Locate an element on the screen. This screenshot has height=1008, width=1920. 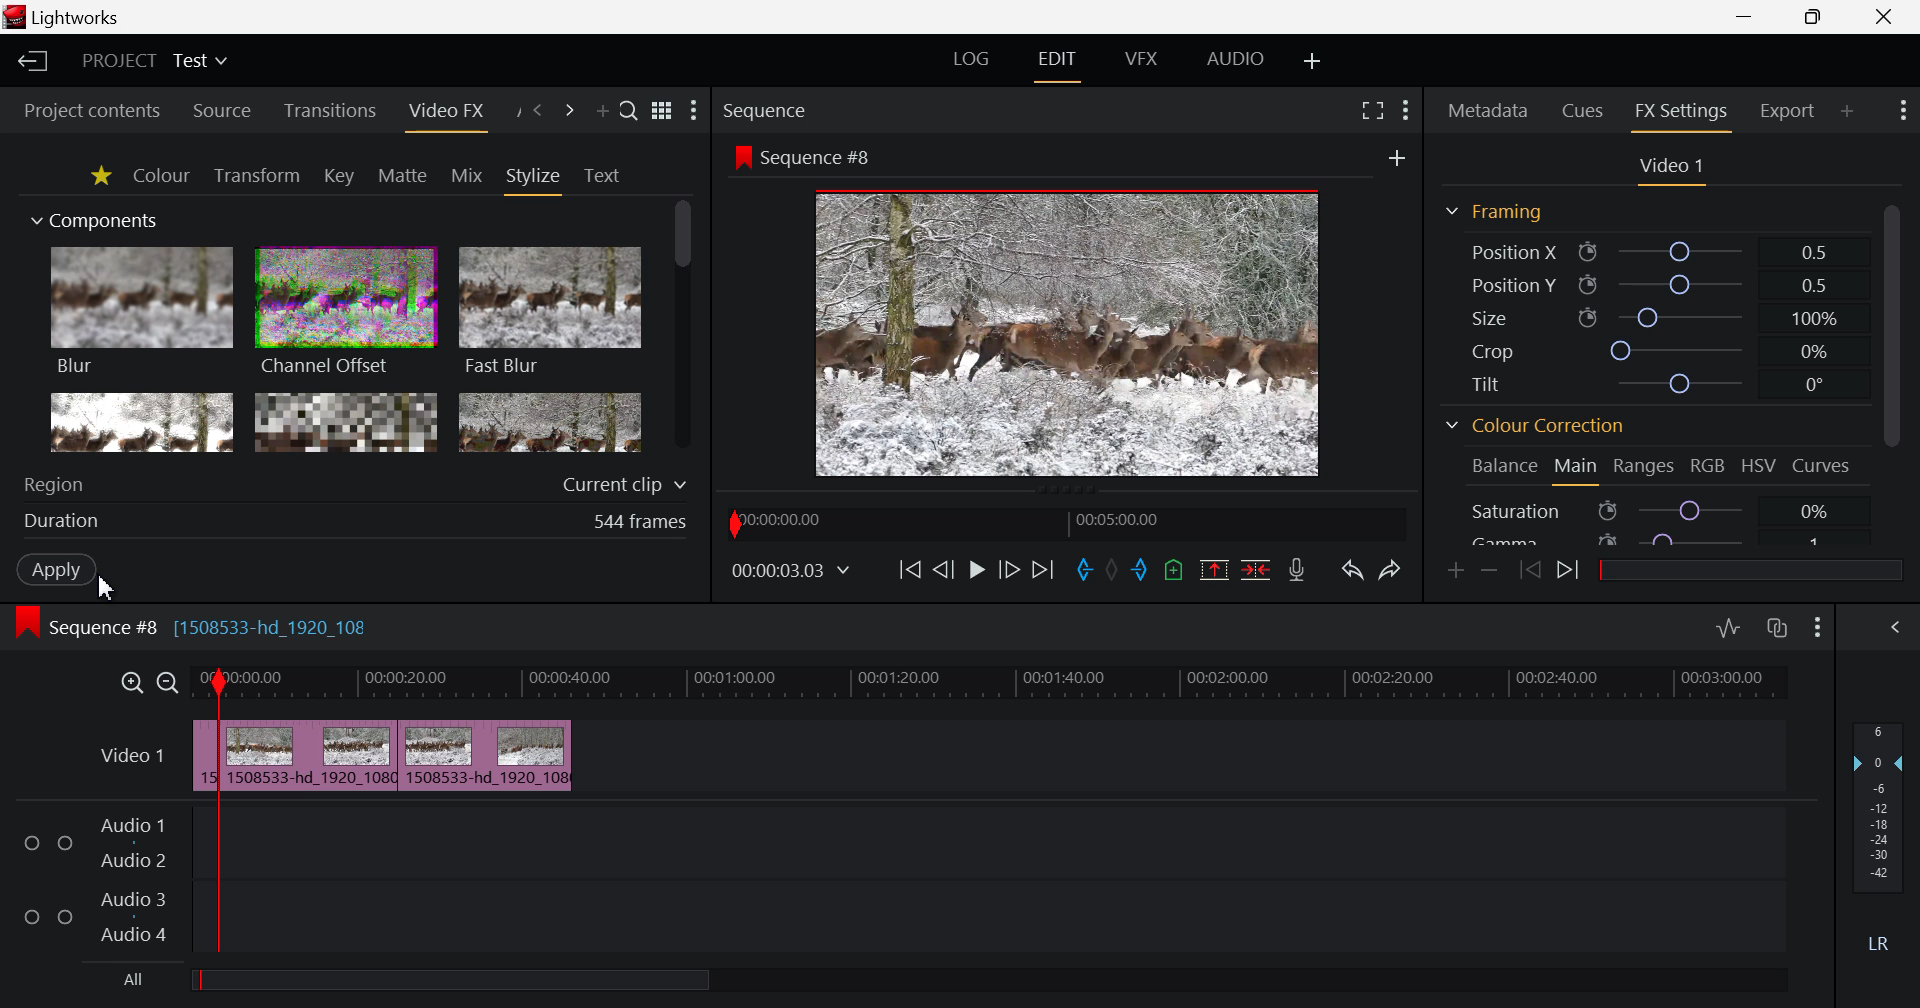
Go Back is located at coordinates (942, 568).